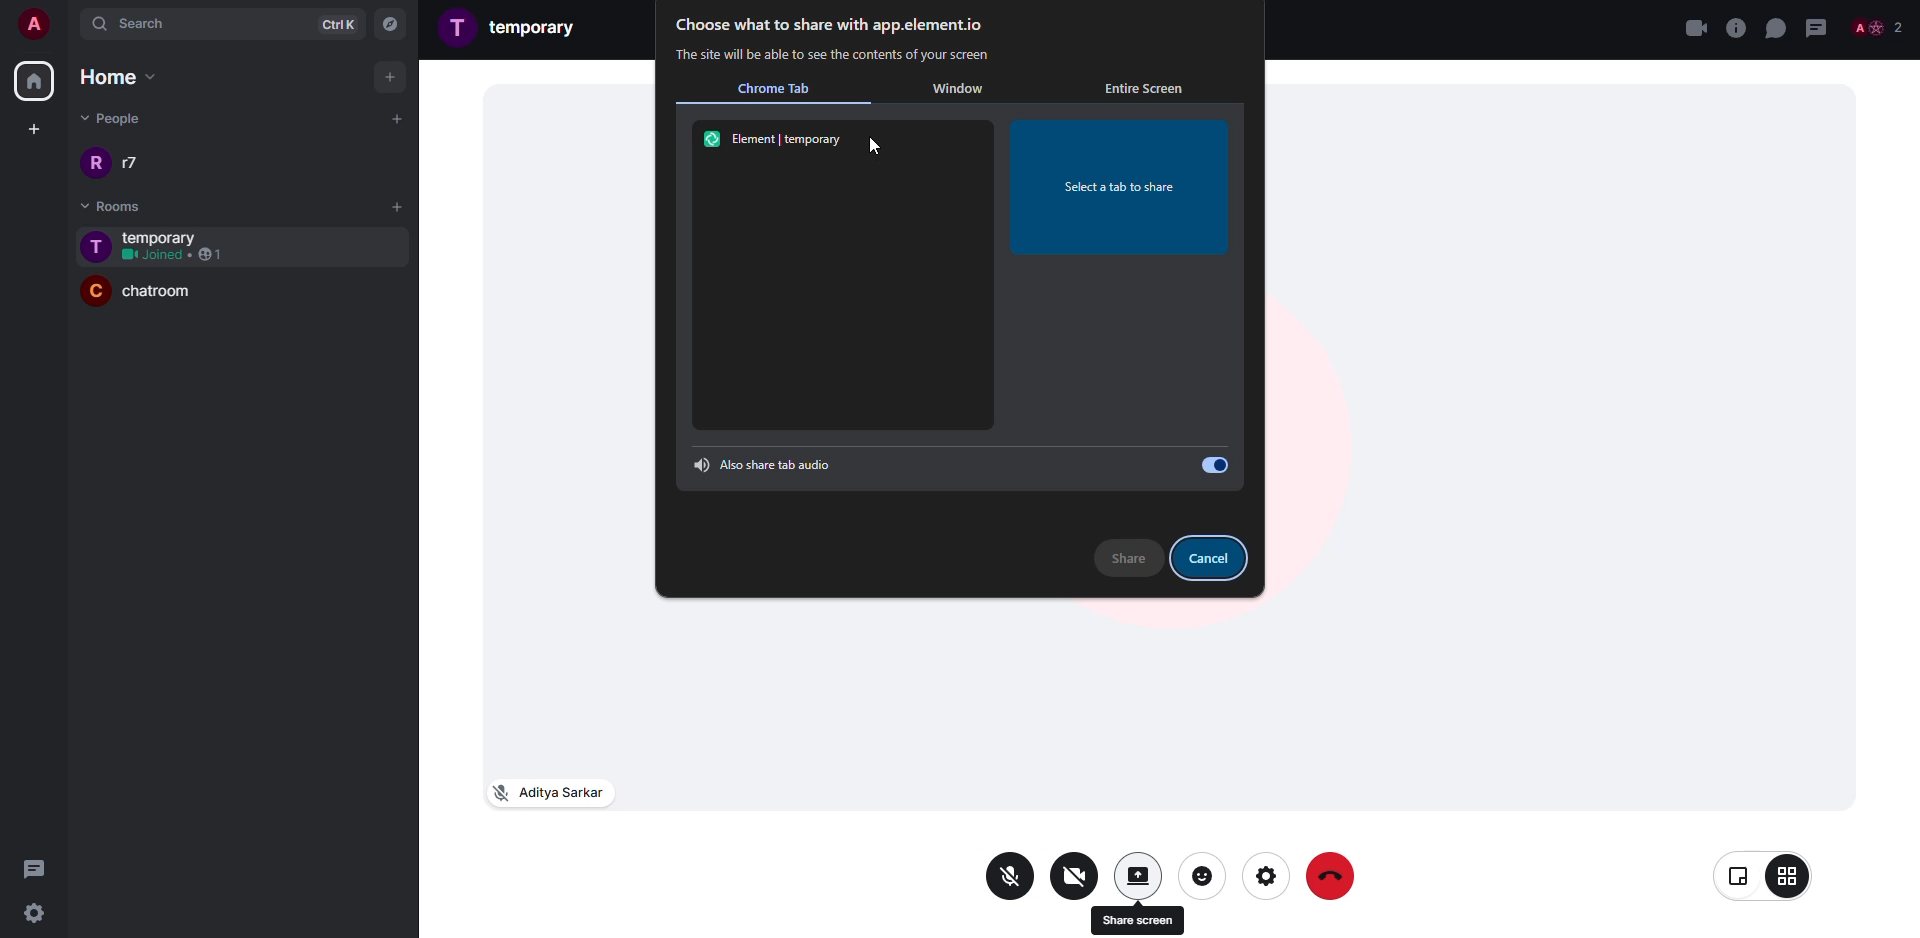 Image resolution: width=1920 pixels, height=938 pixels. What do you see at coordinates (782, 139) in the screenshot?
I see `element` at bounding box center [782, 139].